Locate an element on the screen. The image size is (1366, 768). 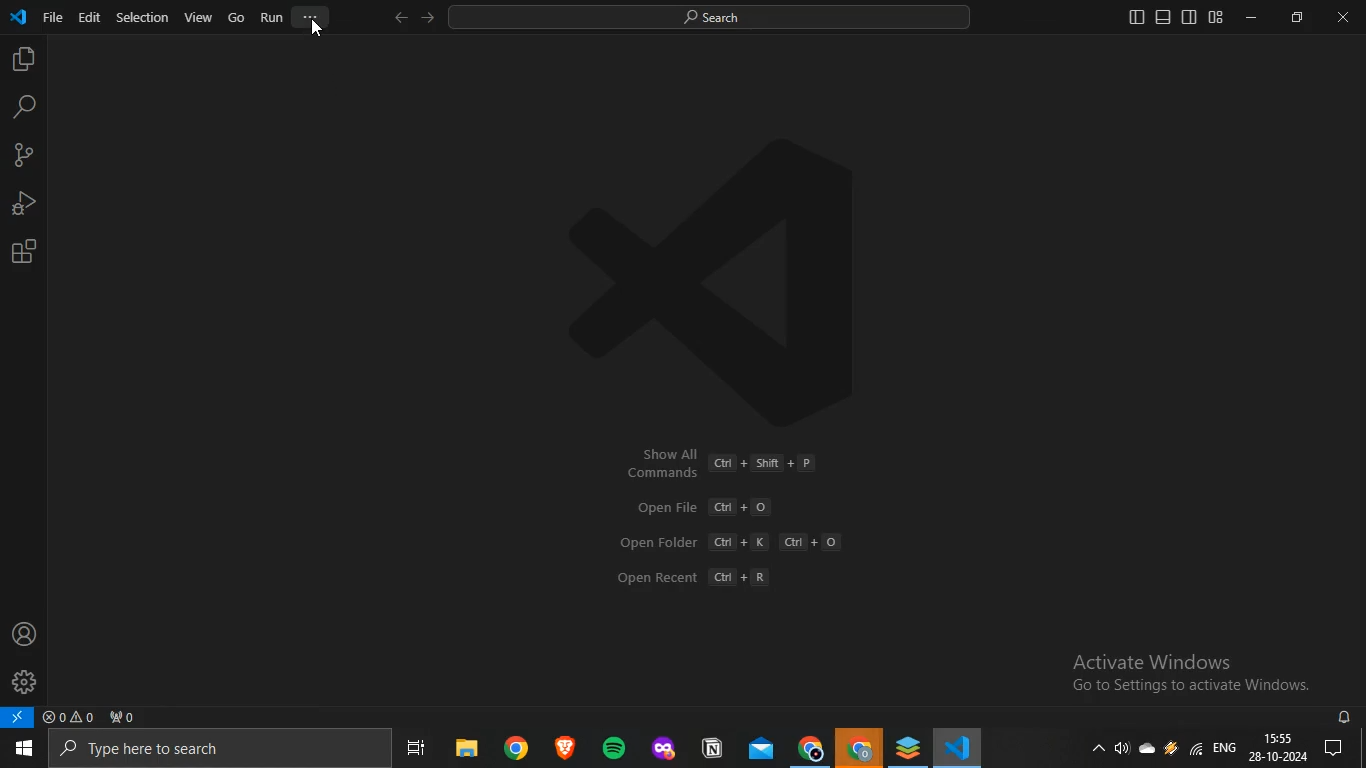
google chrome is located at coordinates (859, 749).